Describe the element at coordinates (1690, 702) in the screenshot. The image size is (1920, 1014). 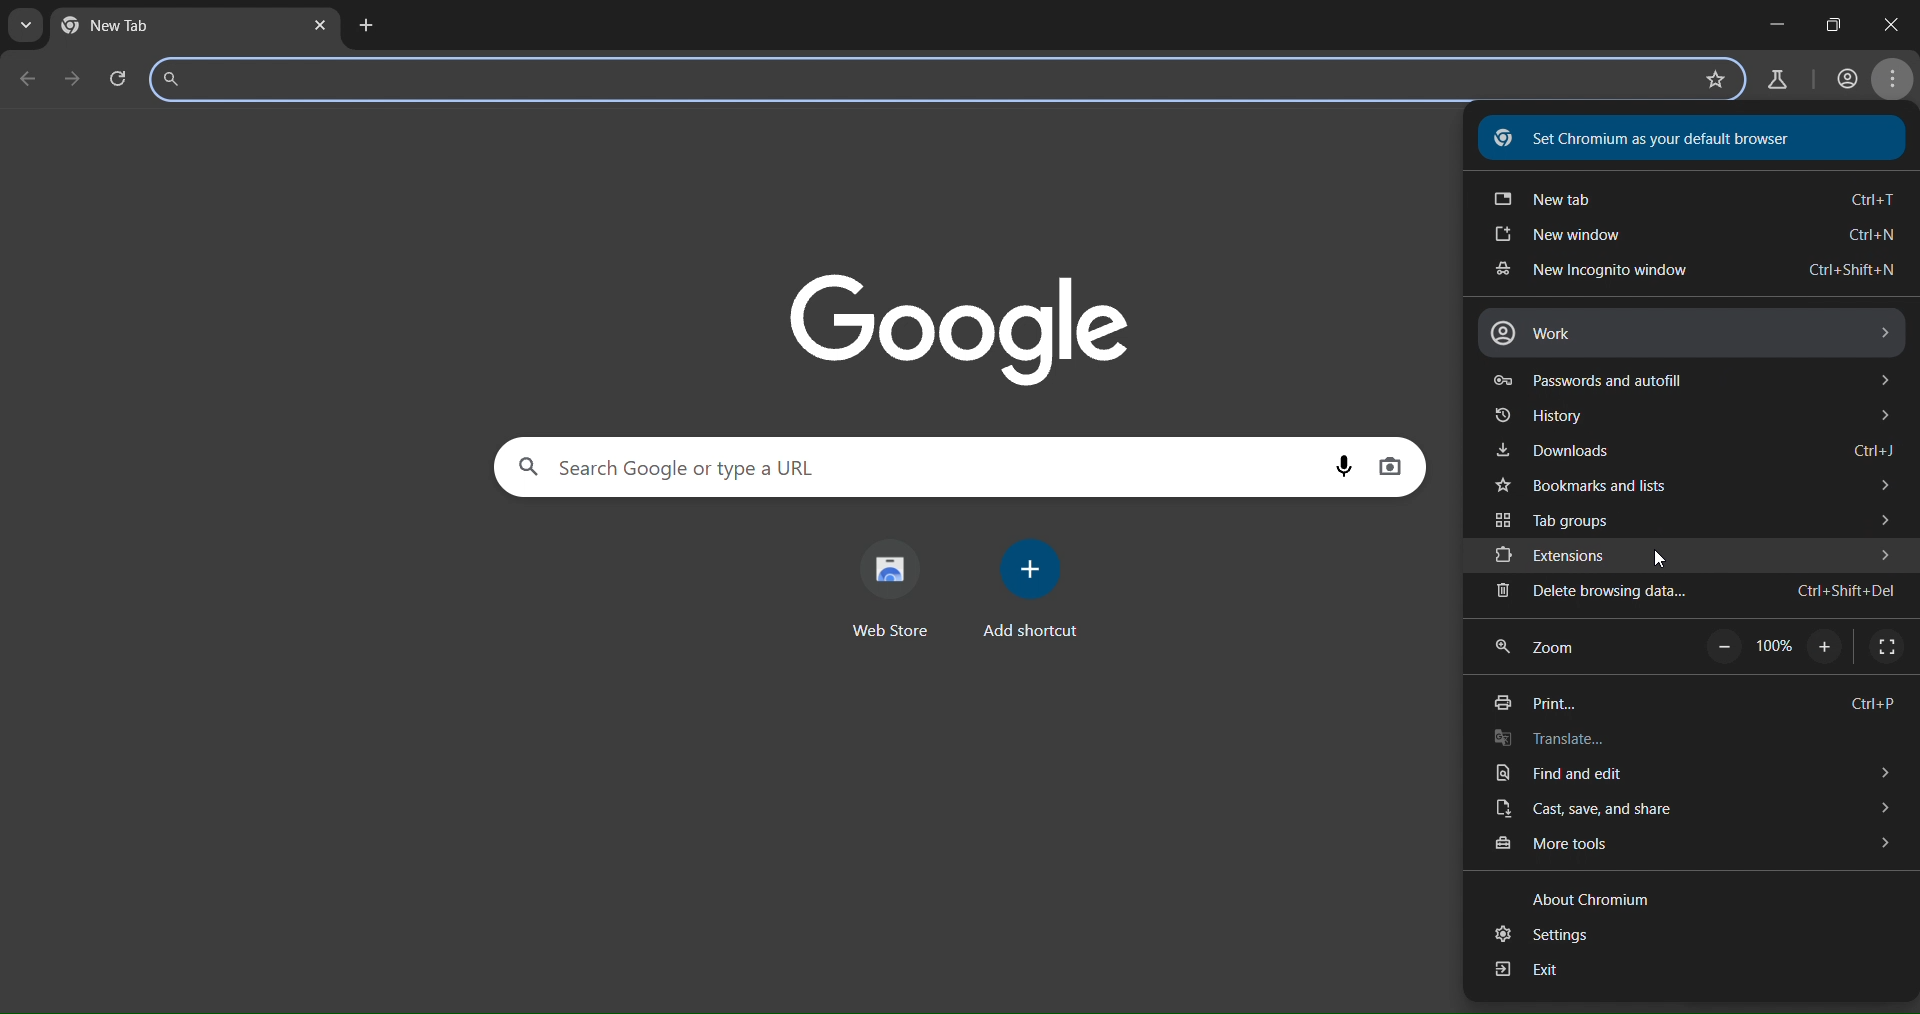
I see `print` at that location.